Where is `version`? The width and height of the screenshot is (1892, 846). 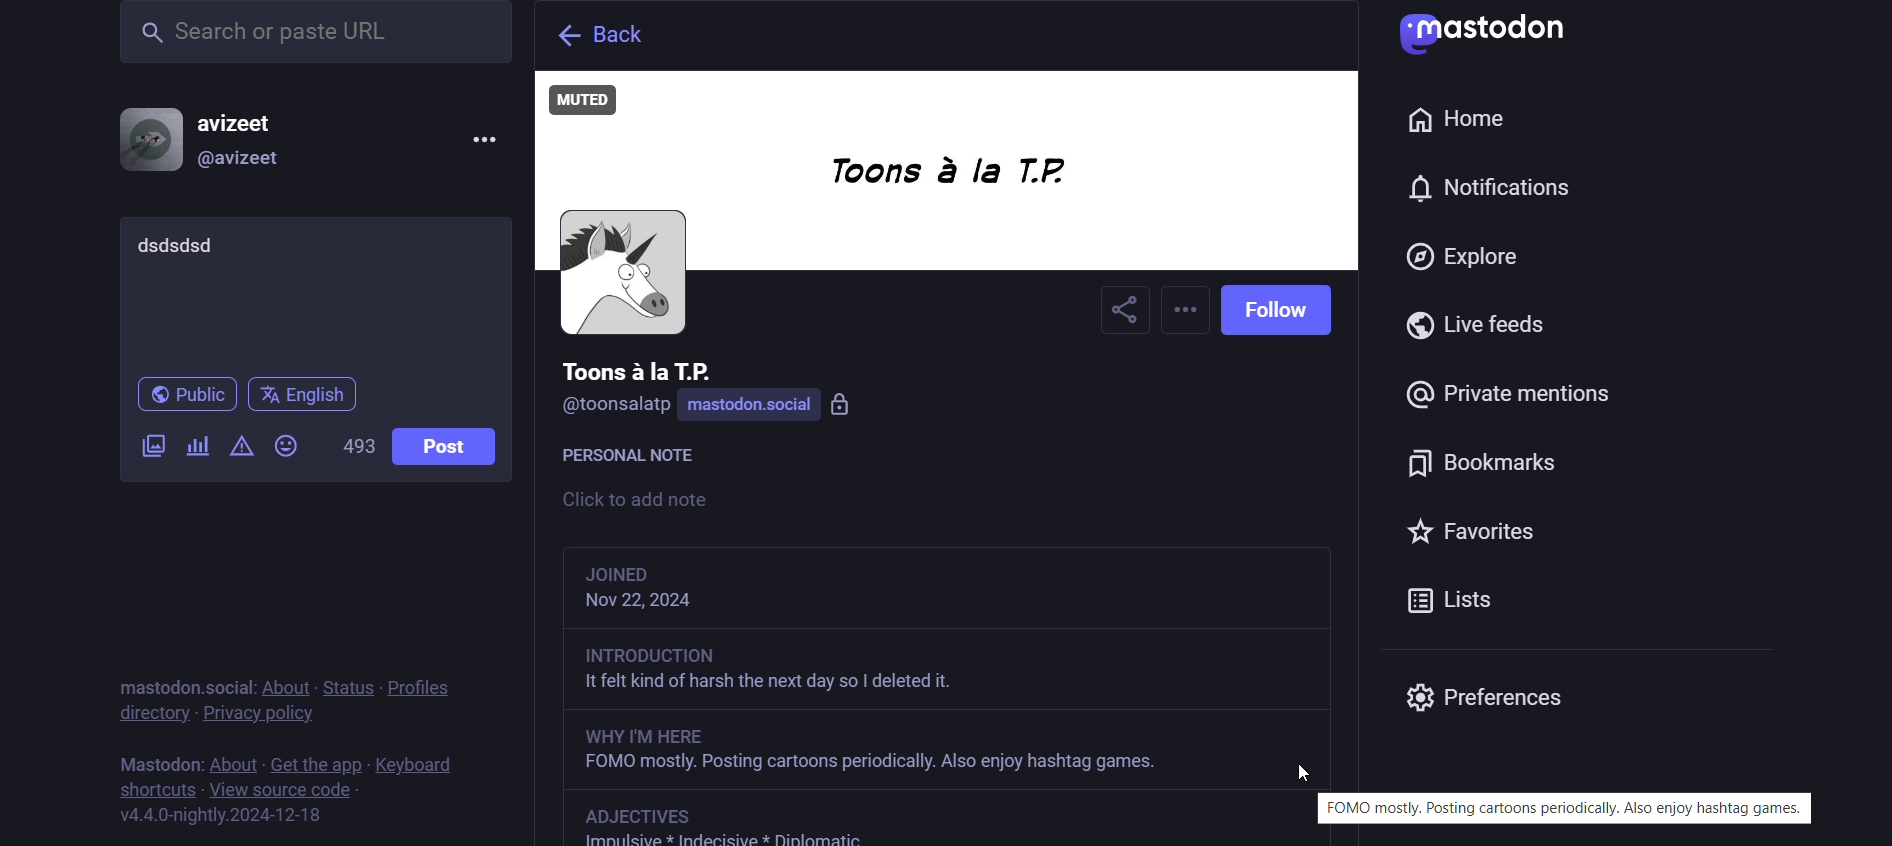 version is located at coordinates (231, 816).